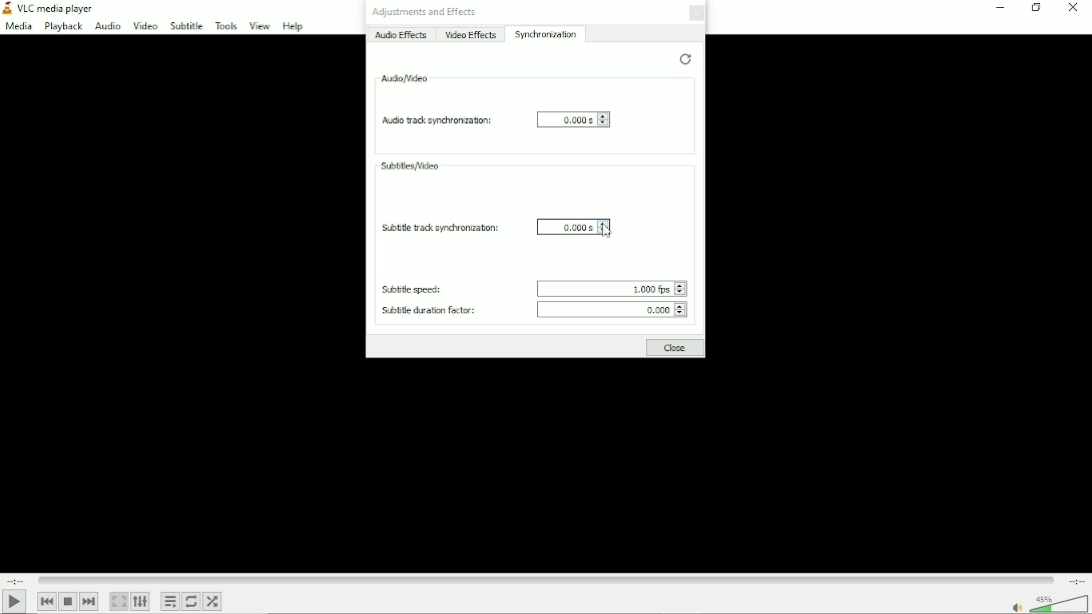  Describe the element at coordinates (291, 27) in the screenshot. I see `help` at that location.